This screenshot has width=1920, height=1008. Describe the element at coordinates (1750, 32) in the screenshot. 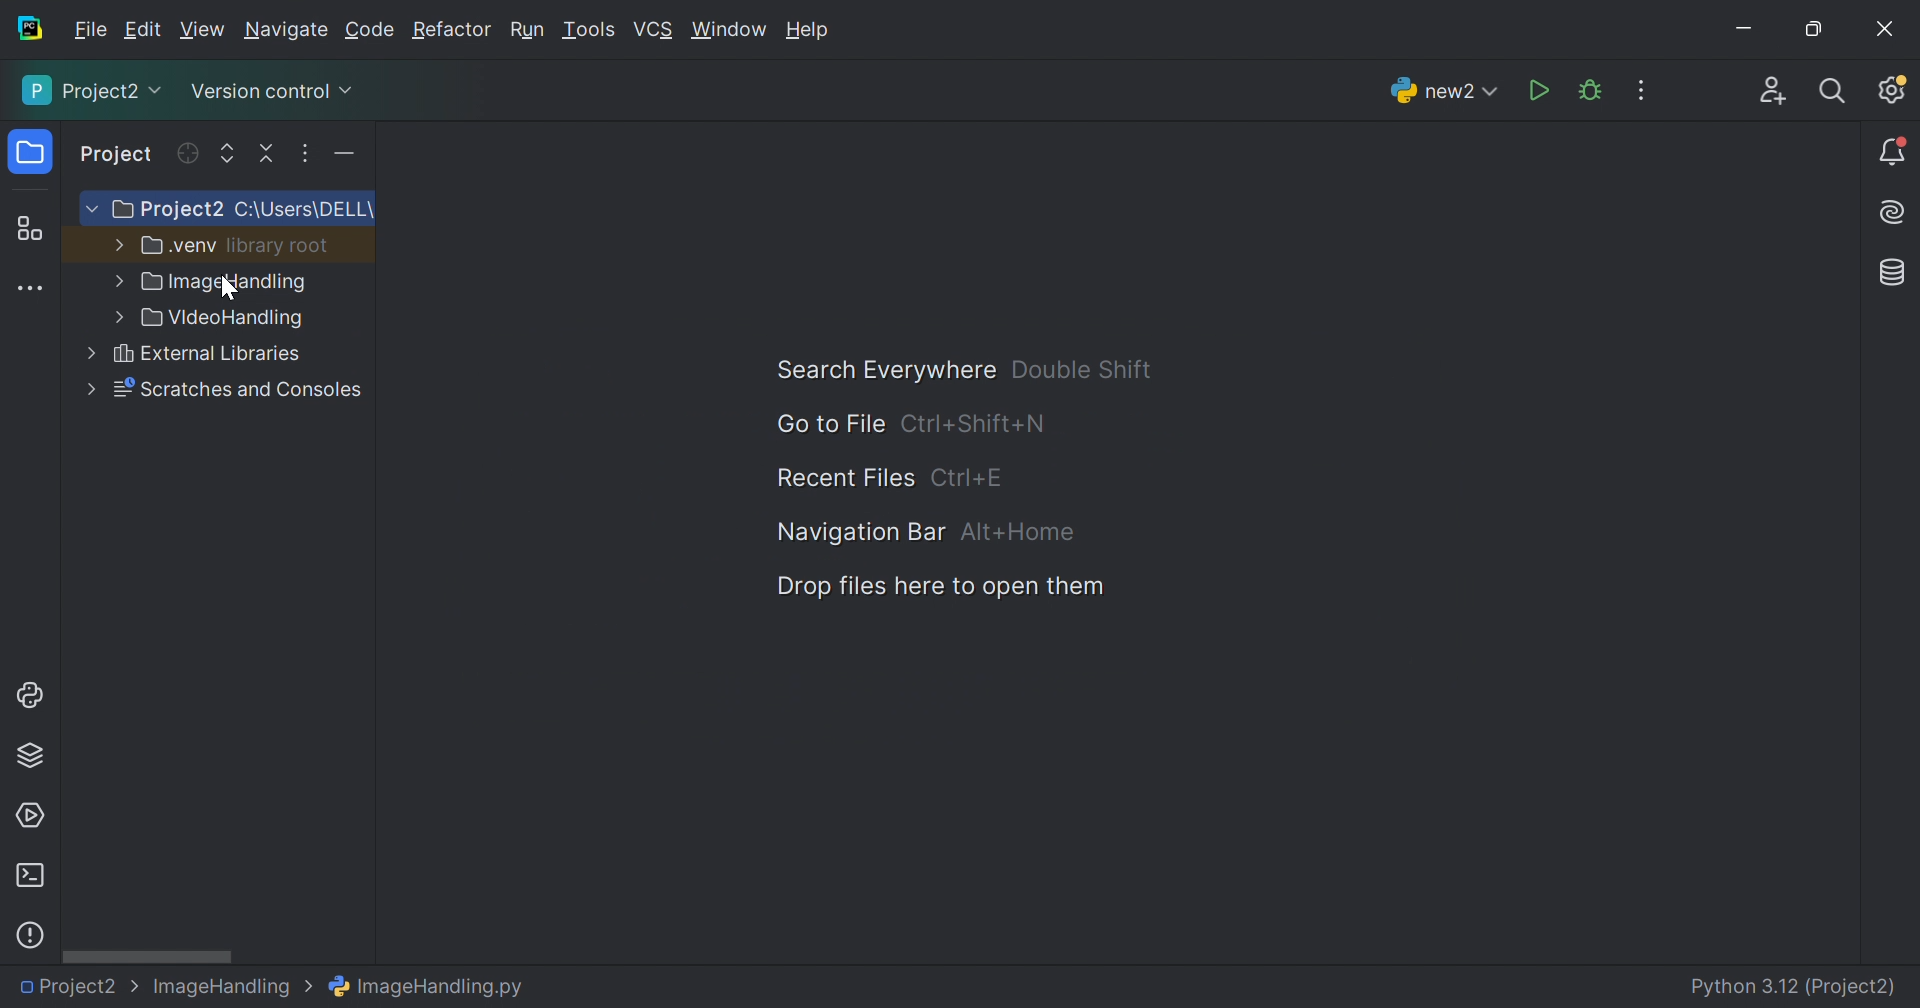

I see `Minimize` at that location.